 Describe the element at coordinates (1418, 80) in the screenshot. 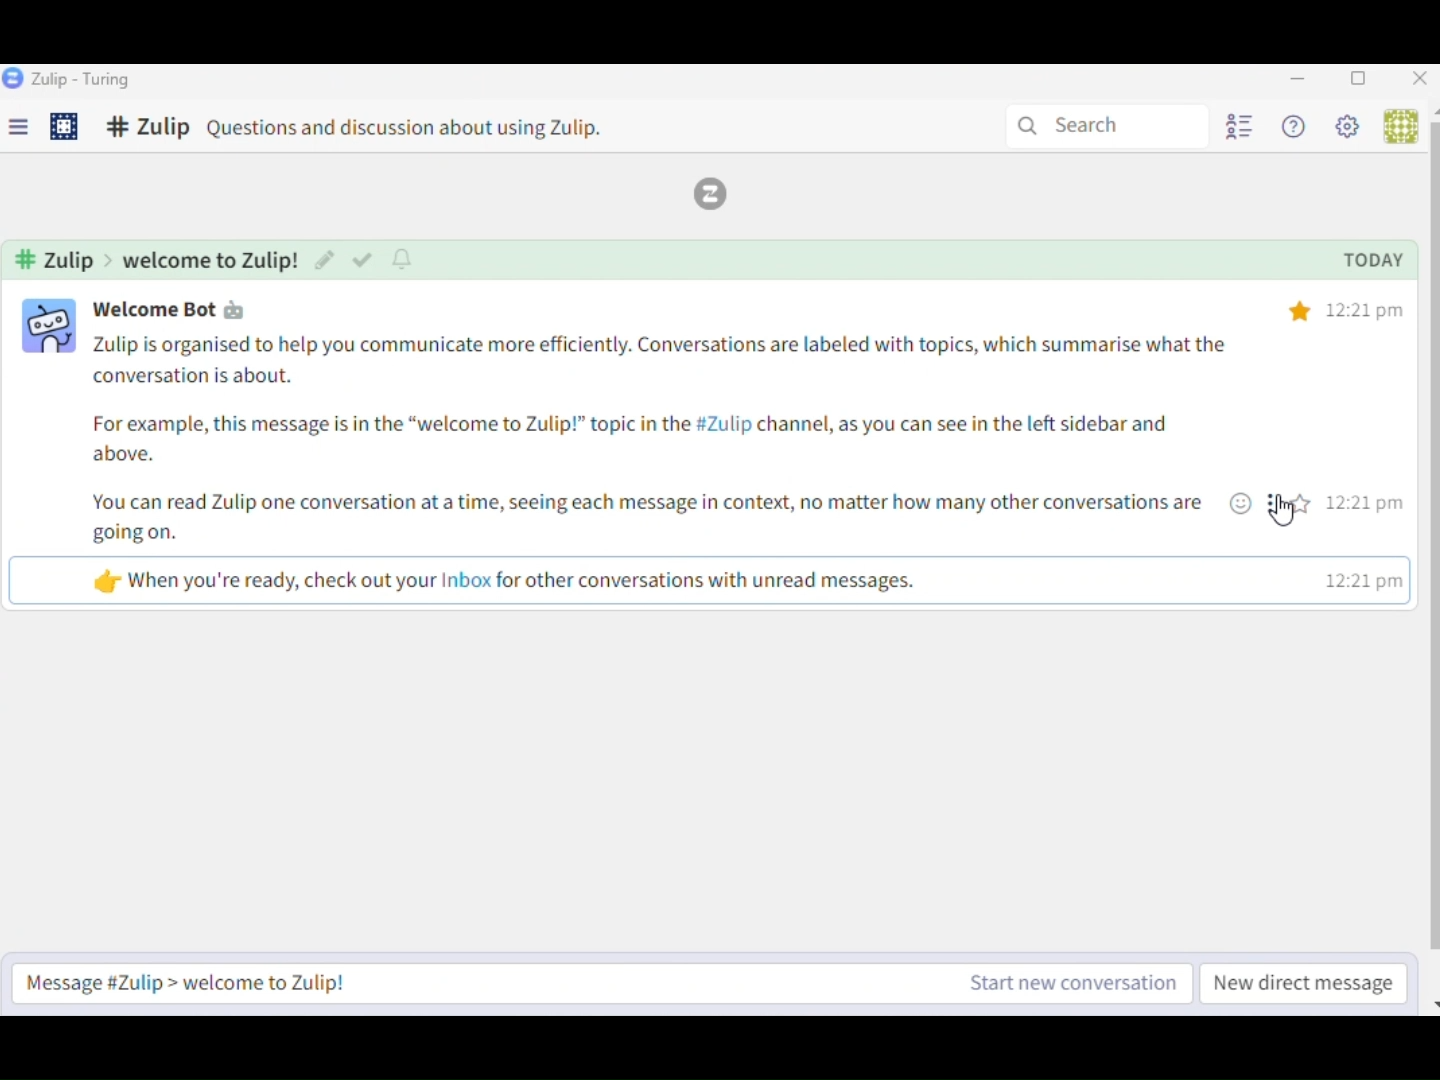

I see `Close` at that location.